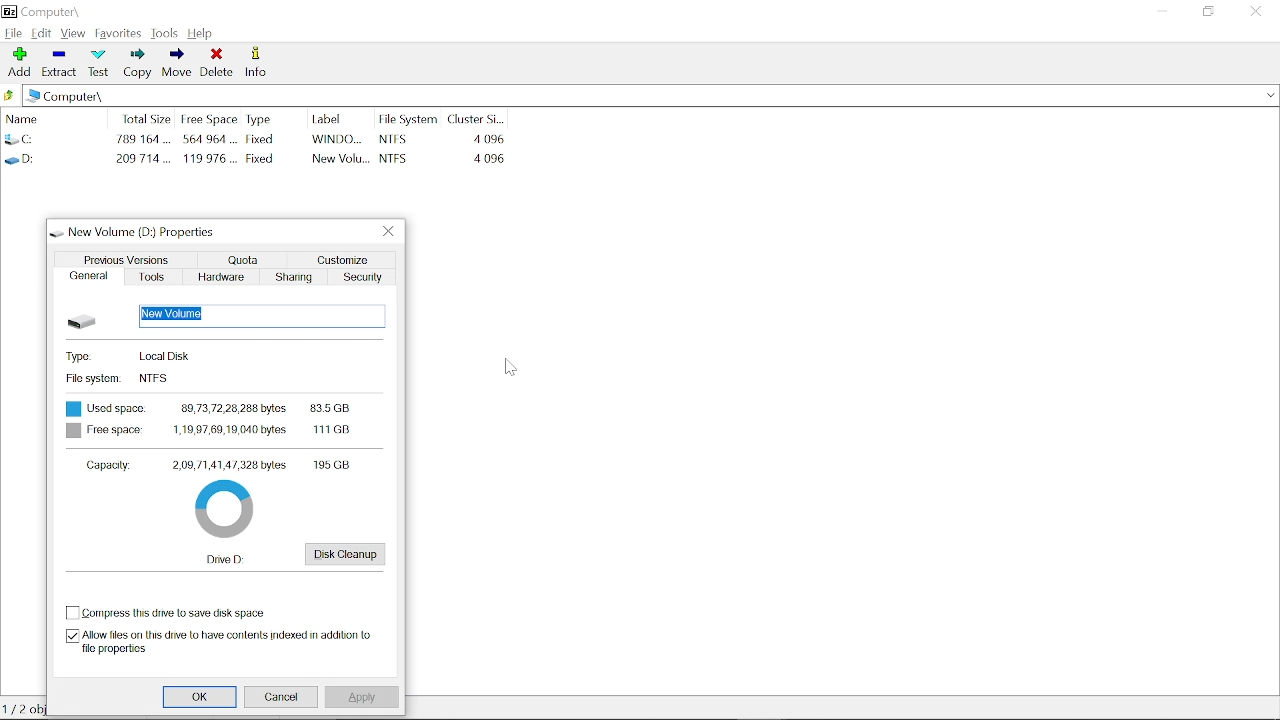  What do you see at coordinates (278, 697) in the screenshot?
I see `cancel` at bounding box center [278, 697].